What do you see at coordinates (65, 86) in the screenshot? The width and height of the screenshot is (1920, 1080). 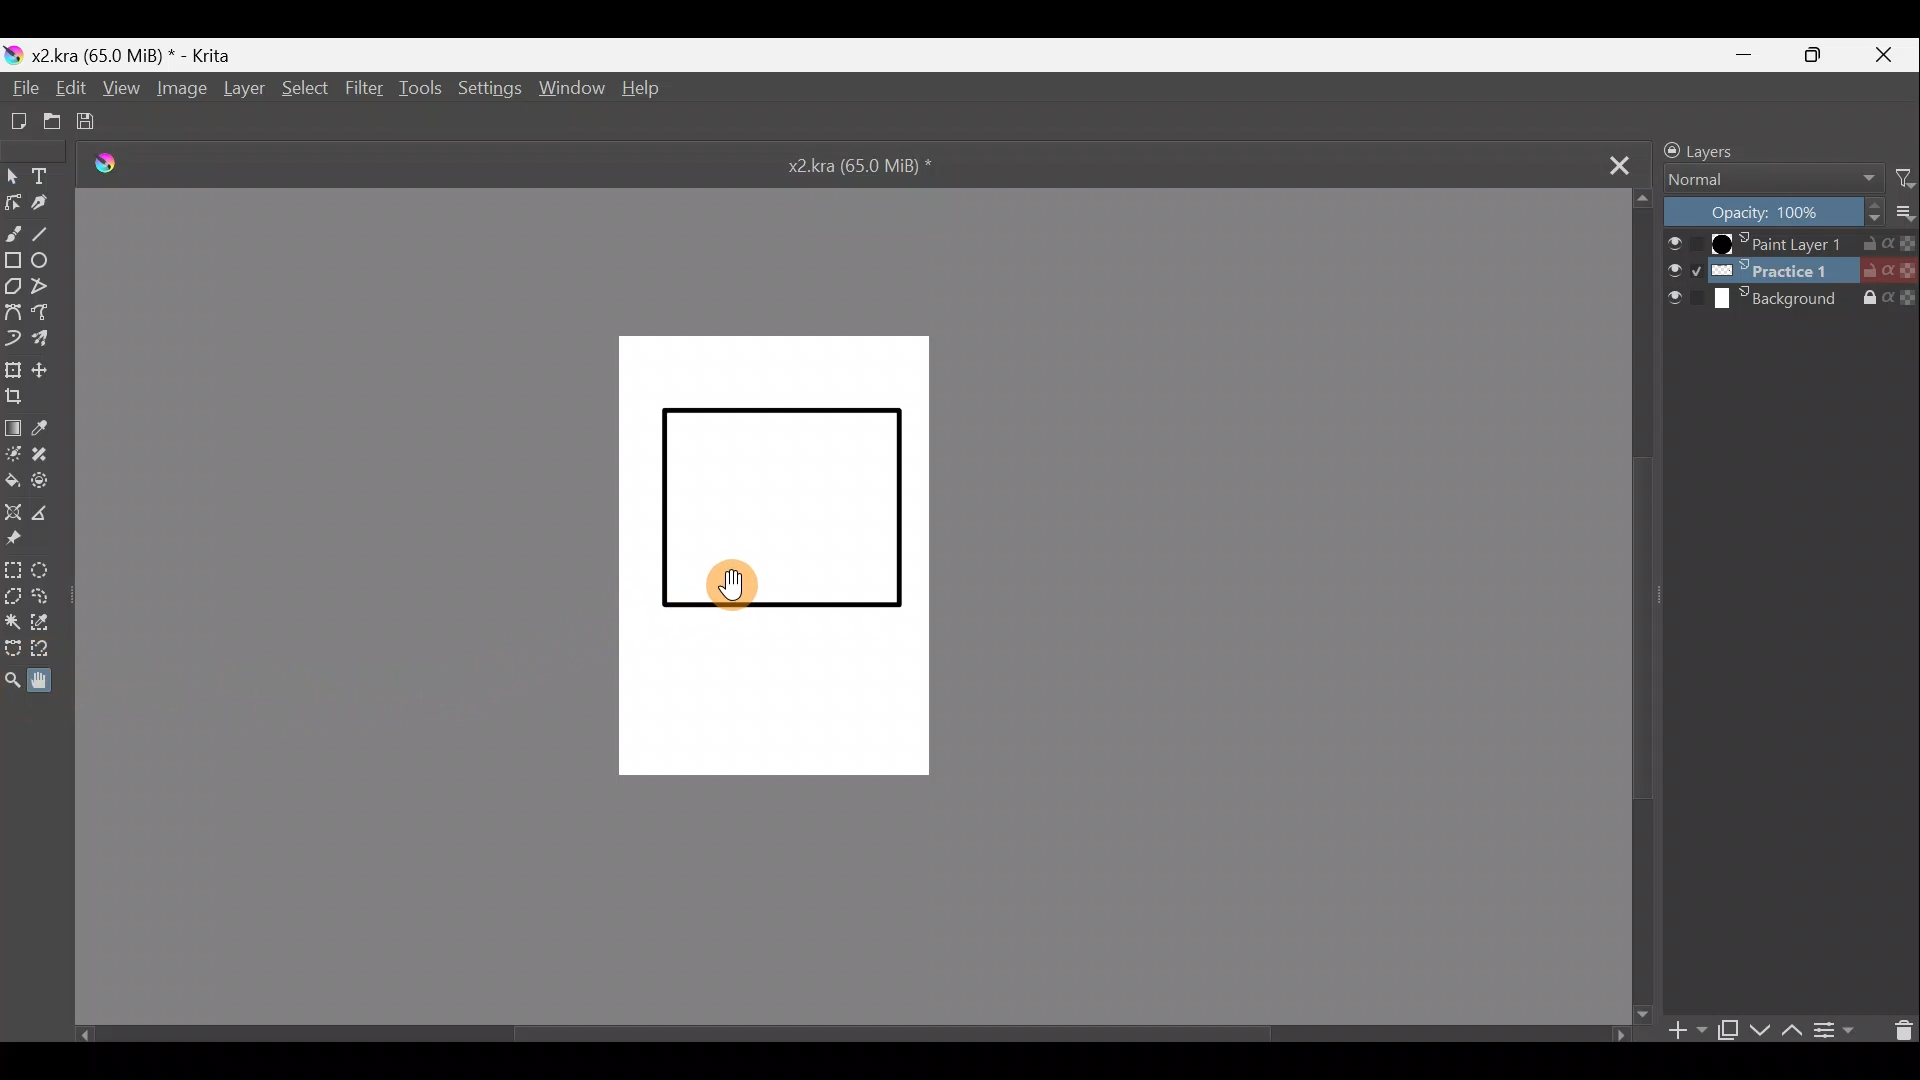 I see `Edit` at bounding box center [65, 86].